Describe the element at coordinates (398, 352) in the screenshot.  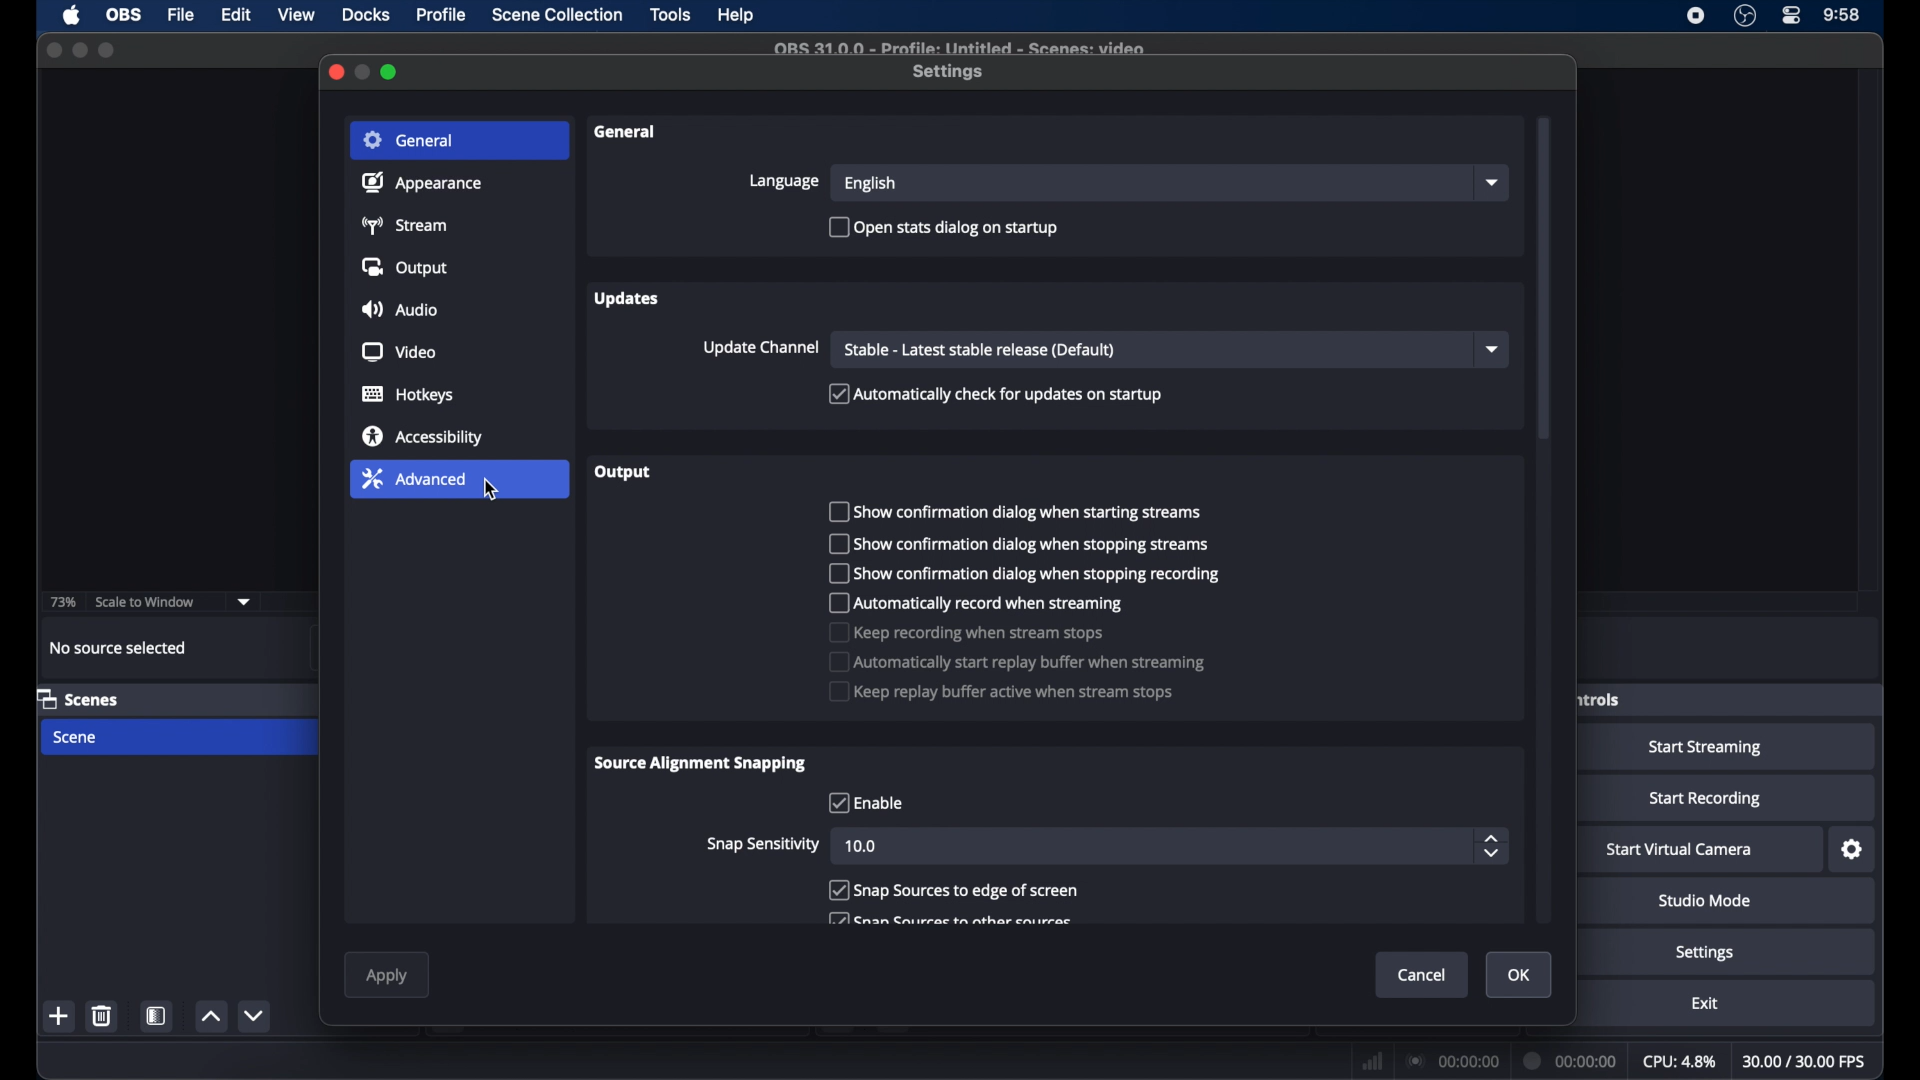
I see `video` at that location.